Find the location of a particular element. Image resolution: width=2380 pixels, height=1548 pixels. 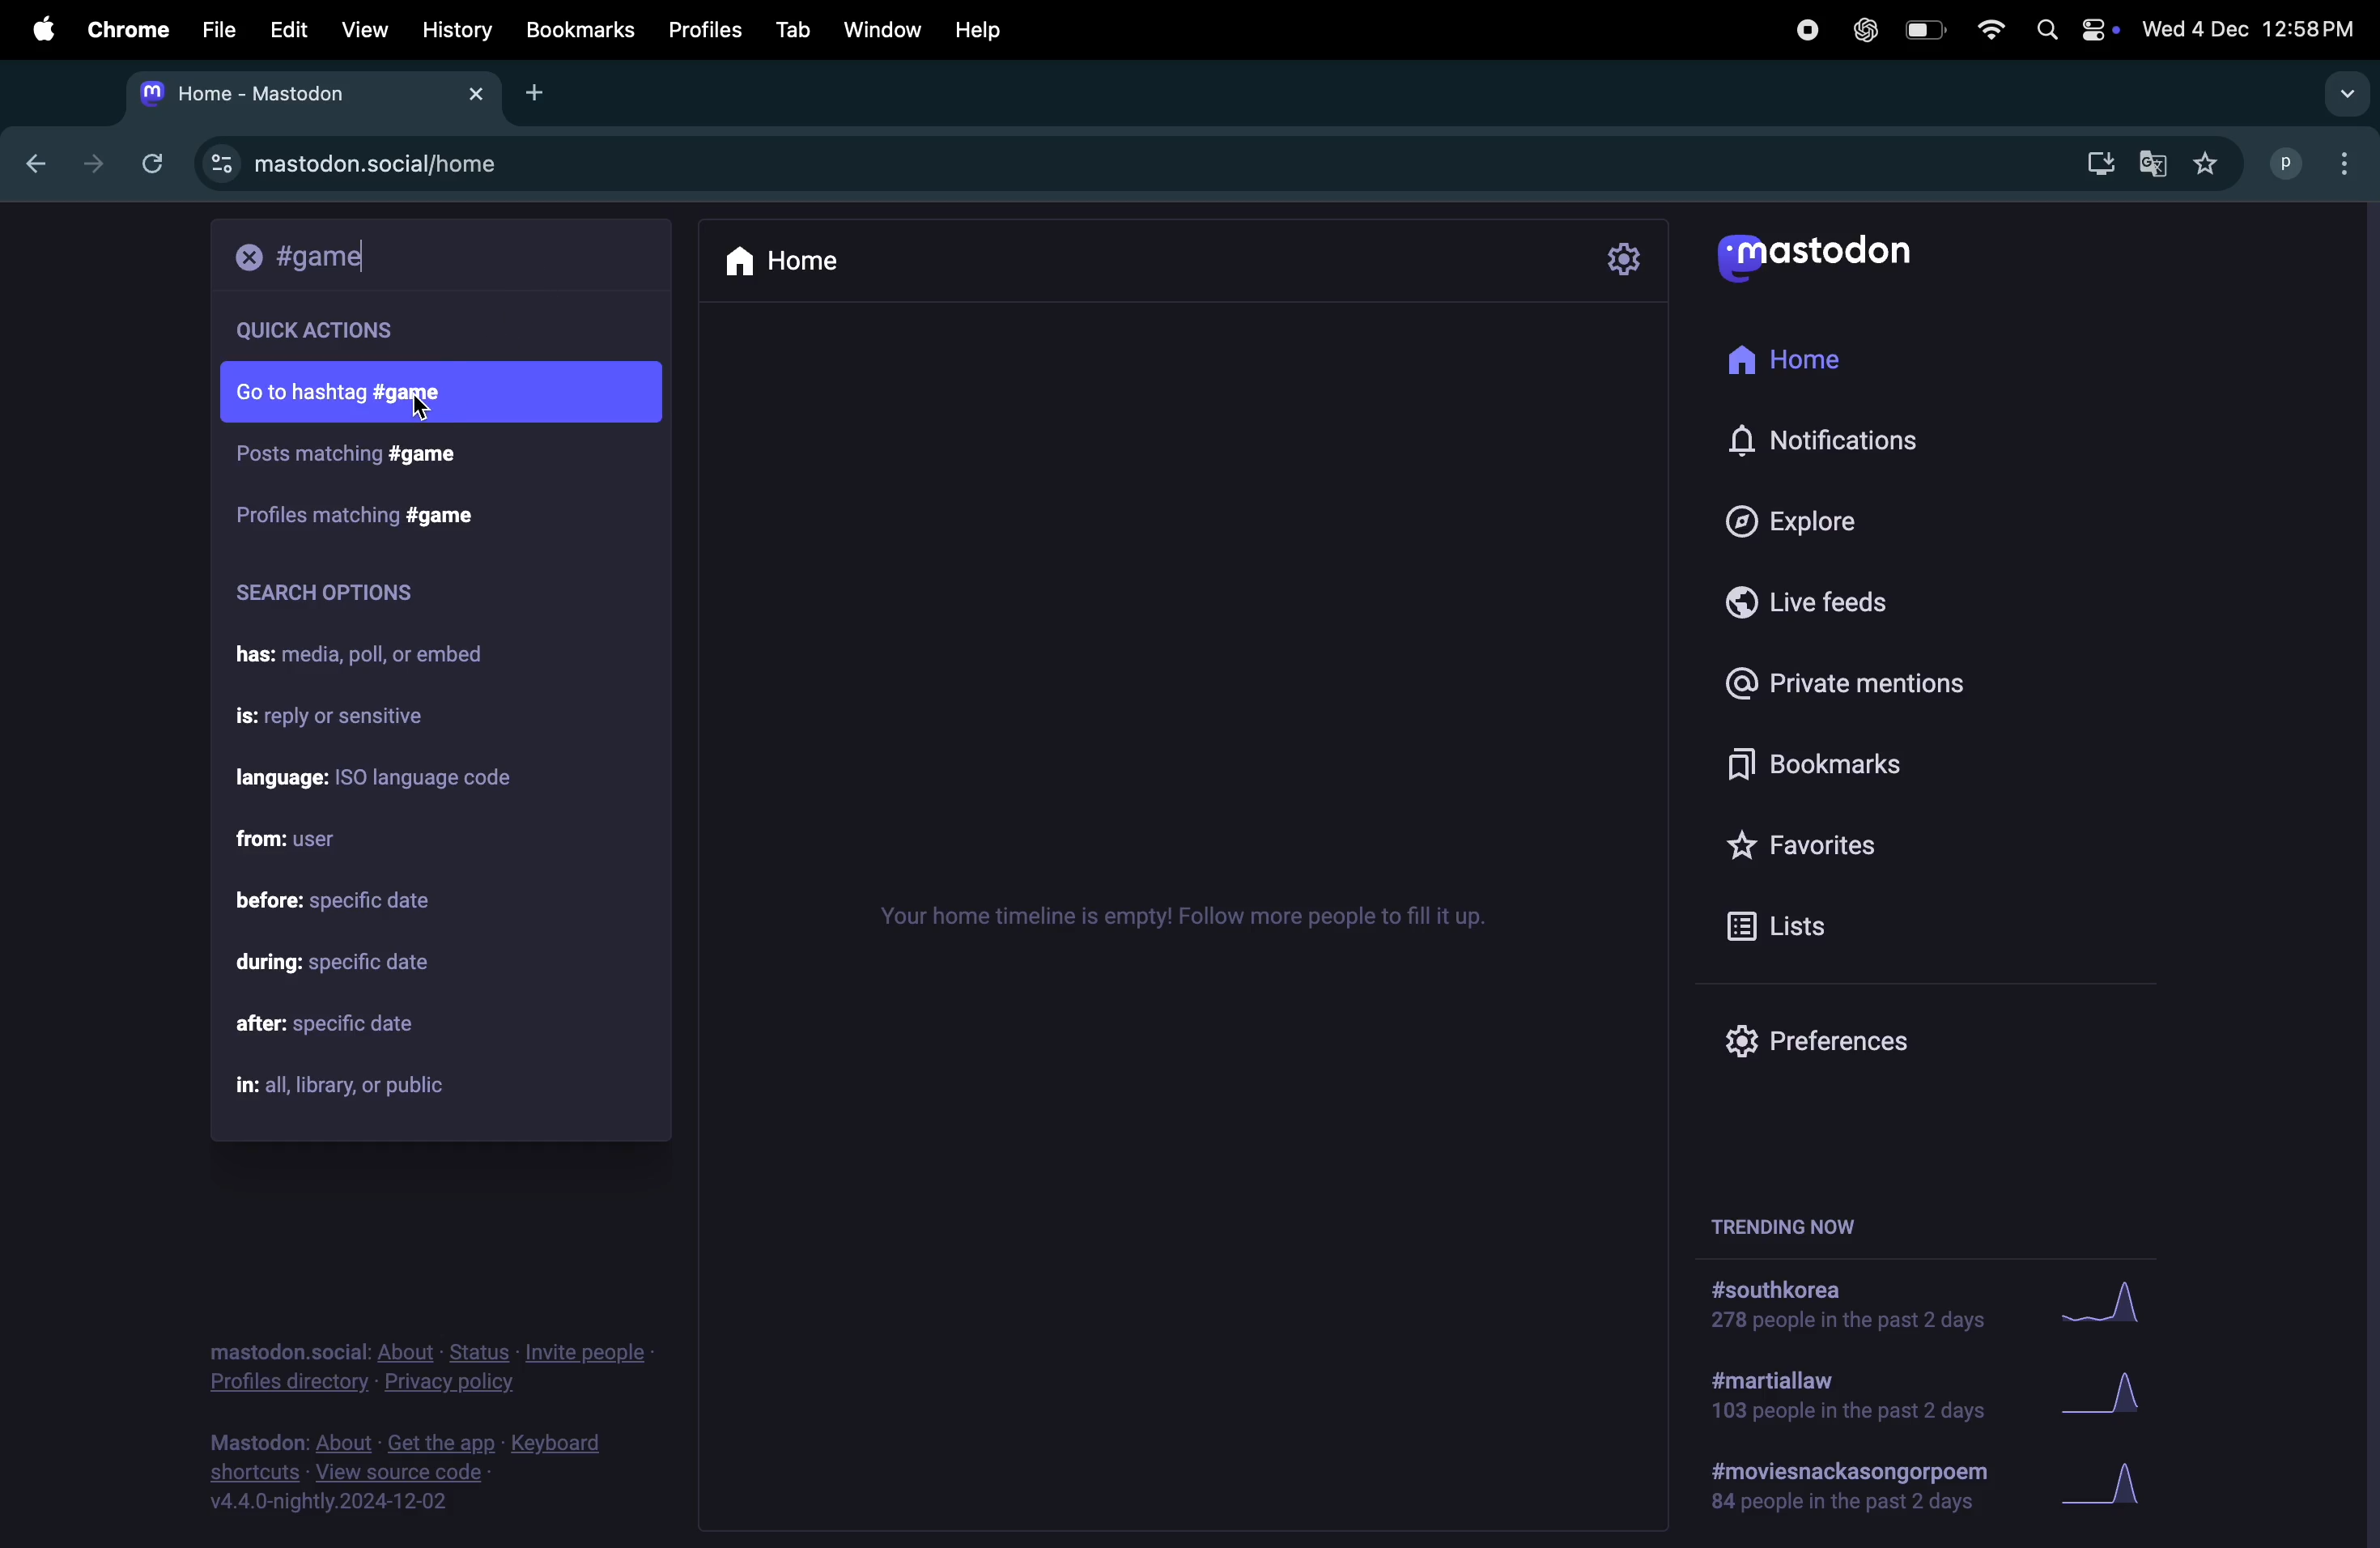

apple enu is located at coordinates (39, 27).